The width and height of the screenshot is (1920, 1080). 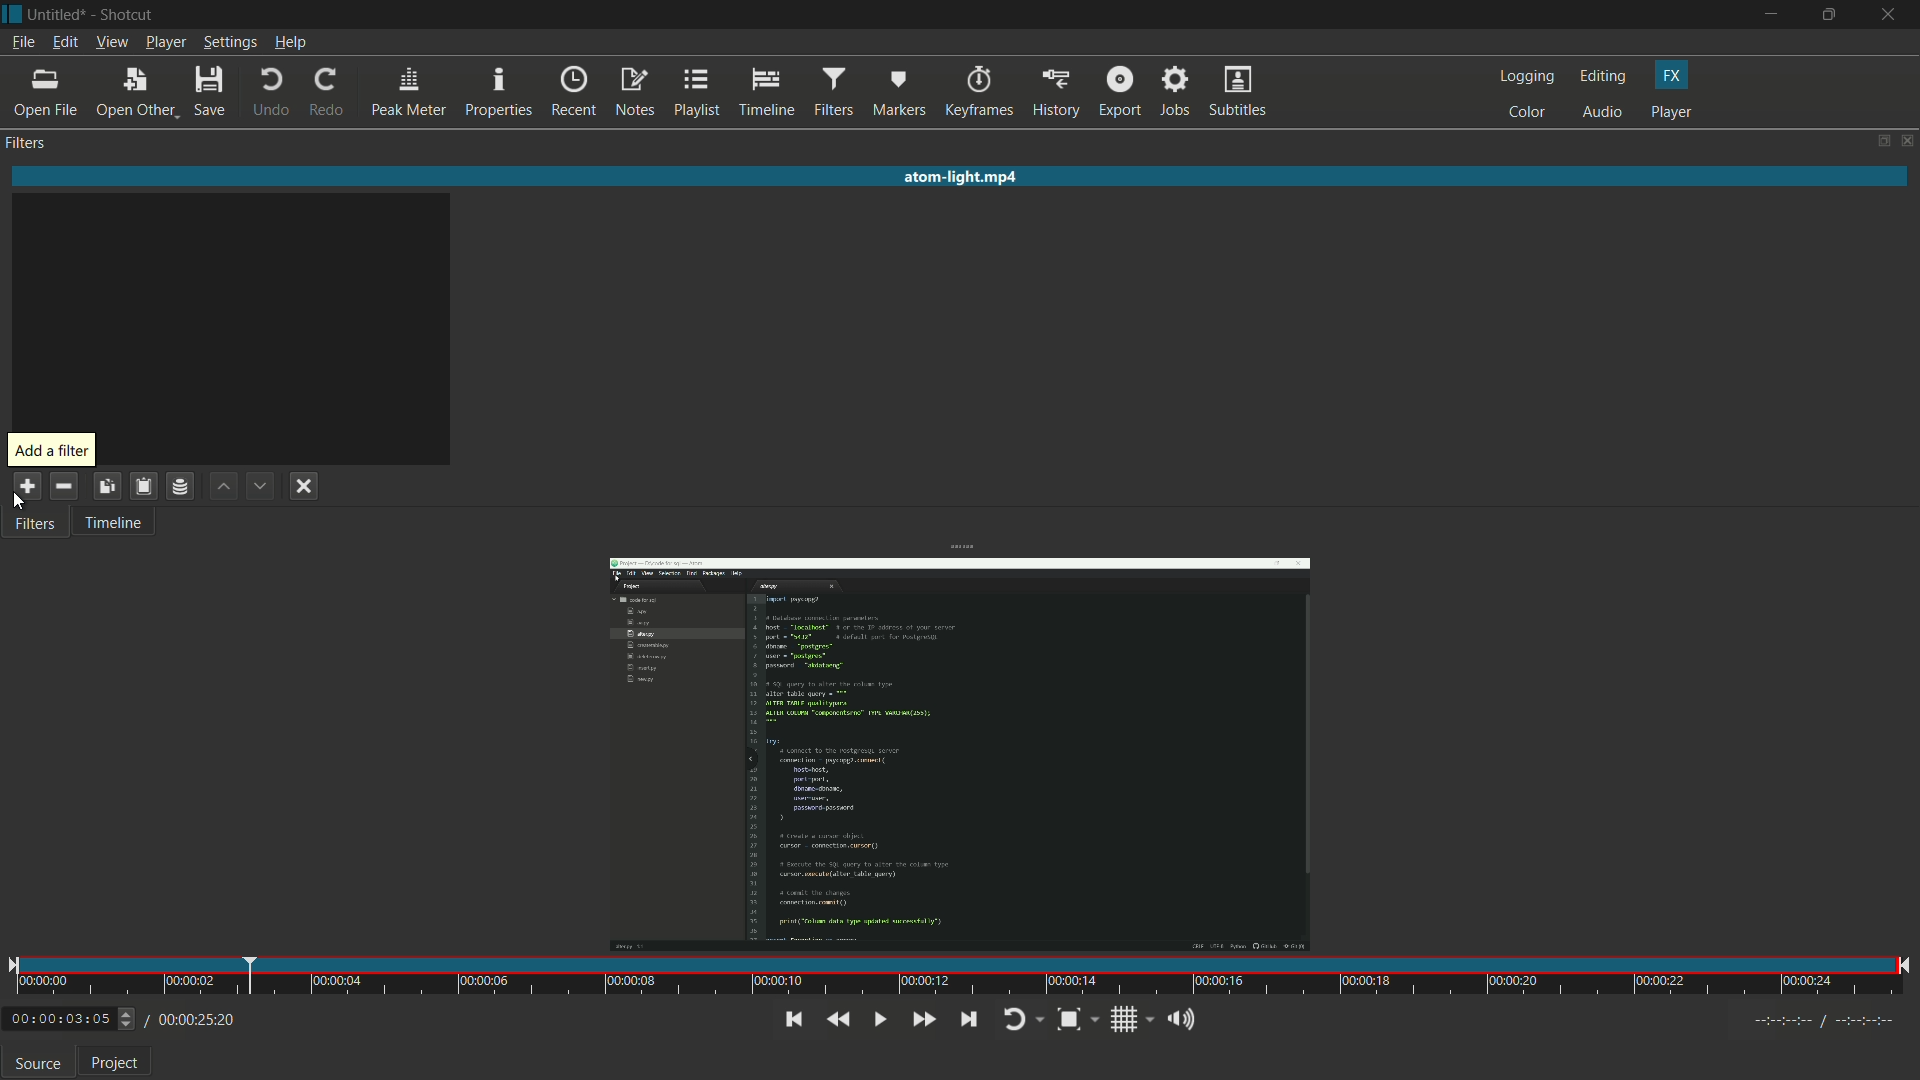 I want to click on source, so click(x=38, y=1063).